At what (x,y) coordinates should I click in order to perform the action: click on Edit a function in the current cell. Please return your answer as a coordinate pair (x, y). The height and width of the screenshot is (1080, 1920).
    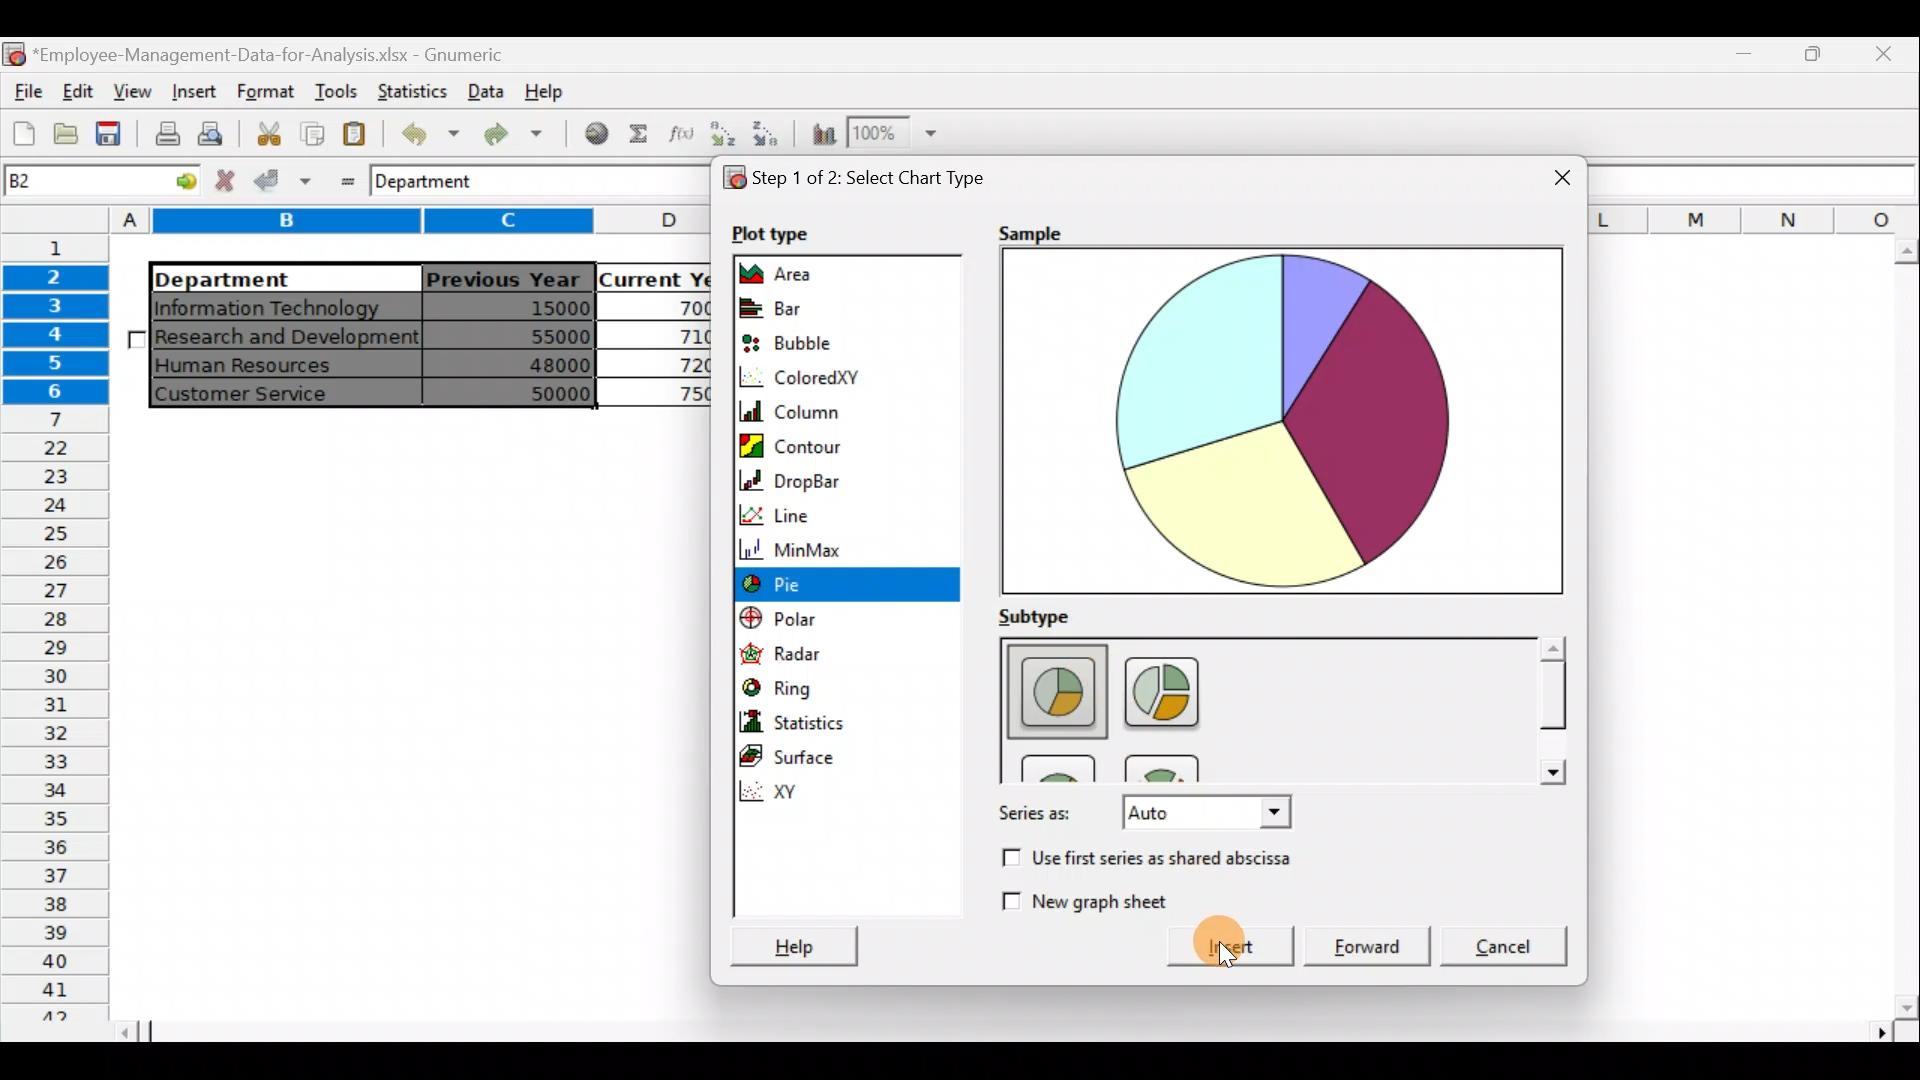
    Looking at the image, I should click on (680, 133).